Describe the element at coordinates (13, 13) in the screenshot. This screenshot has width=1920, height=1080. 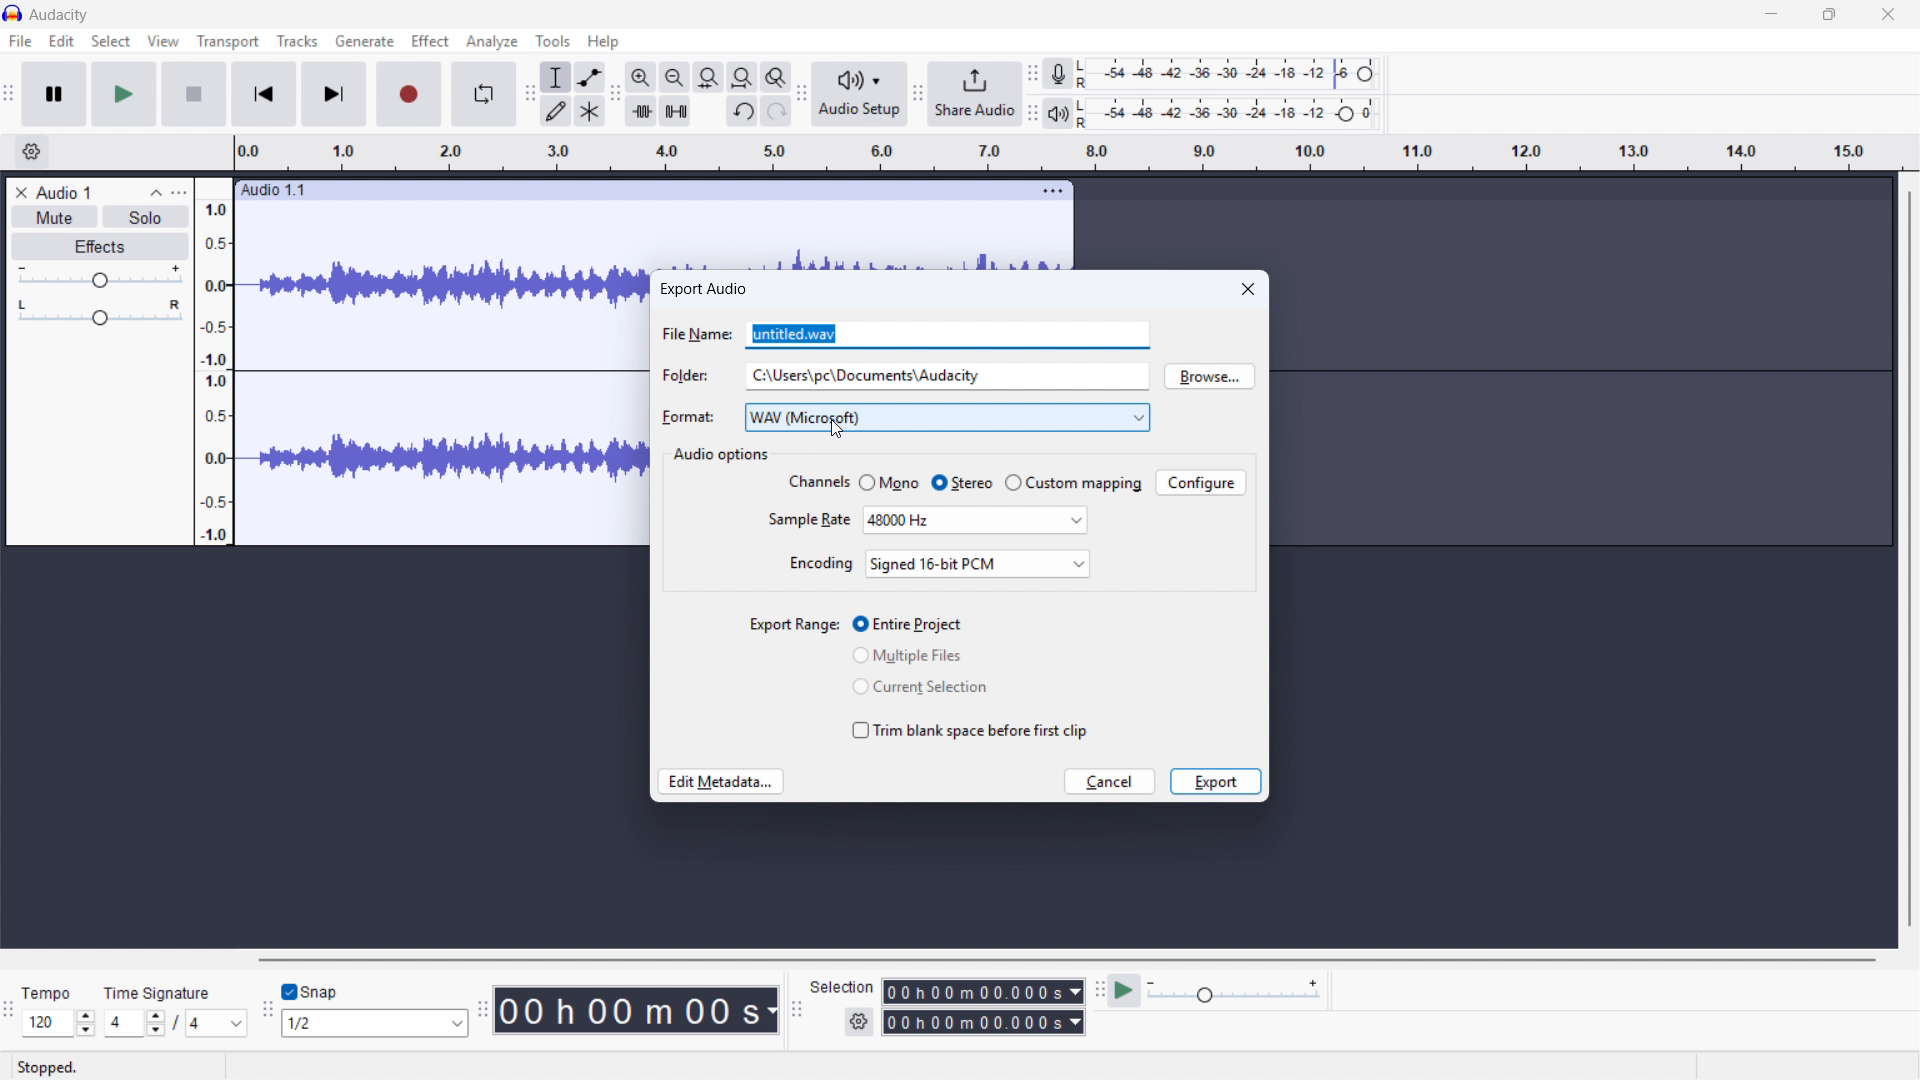
I see `Logo ` at that location.